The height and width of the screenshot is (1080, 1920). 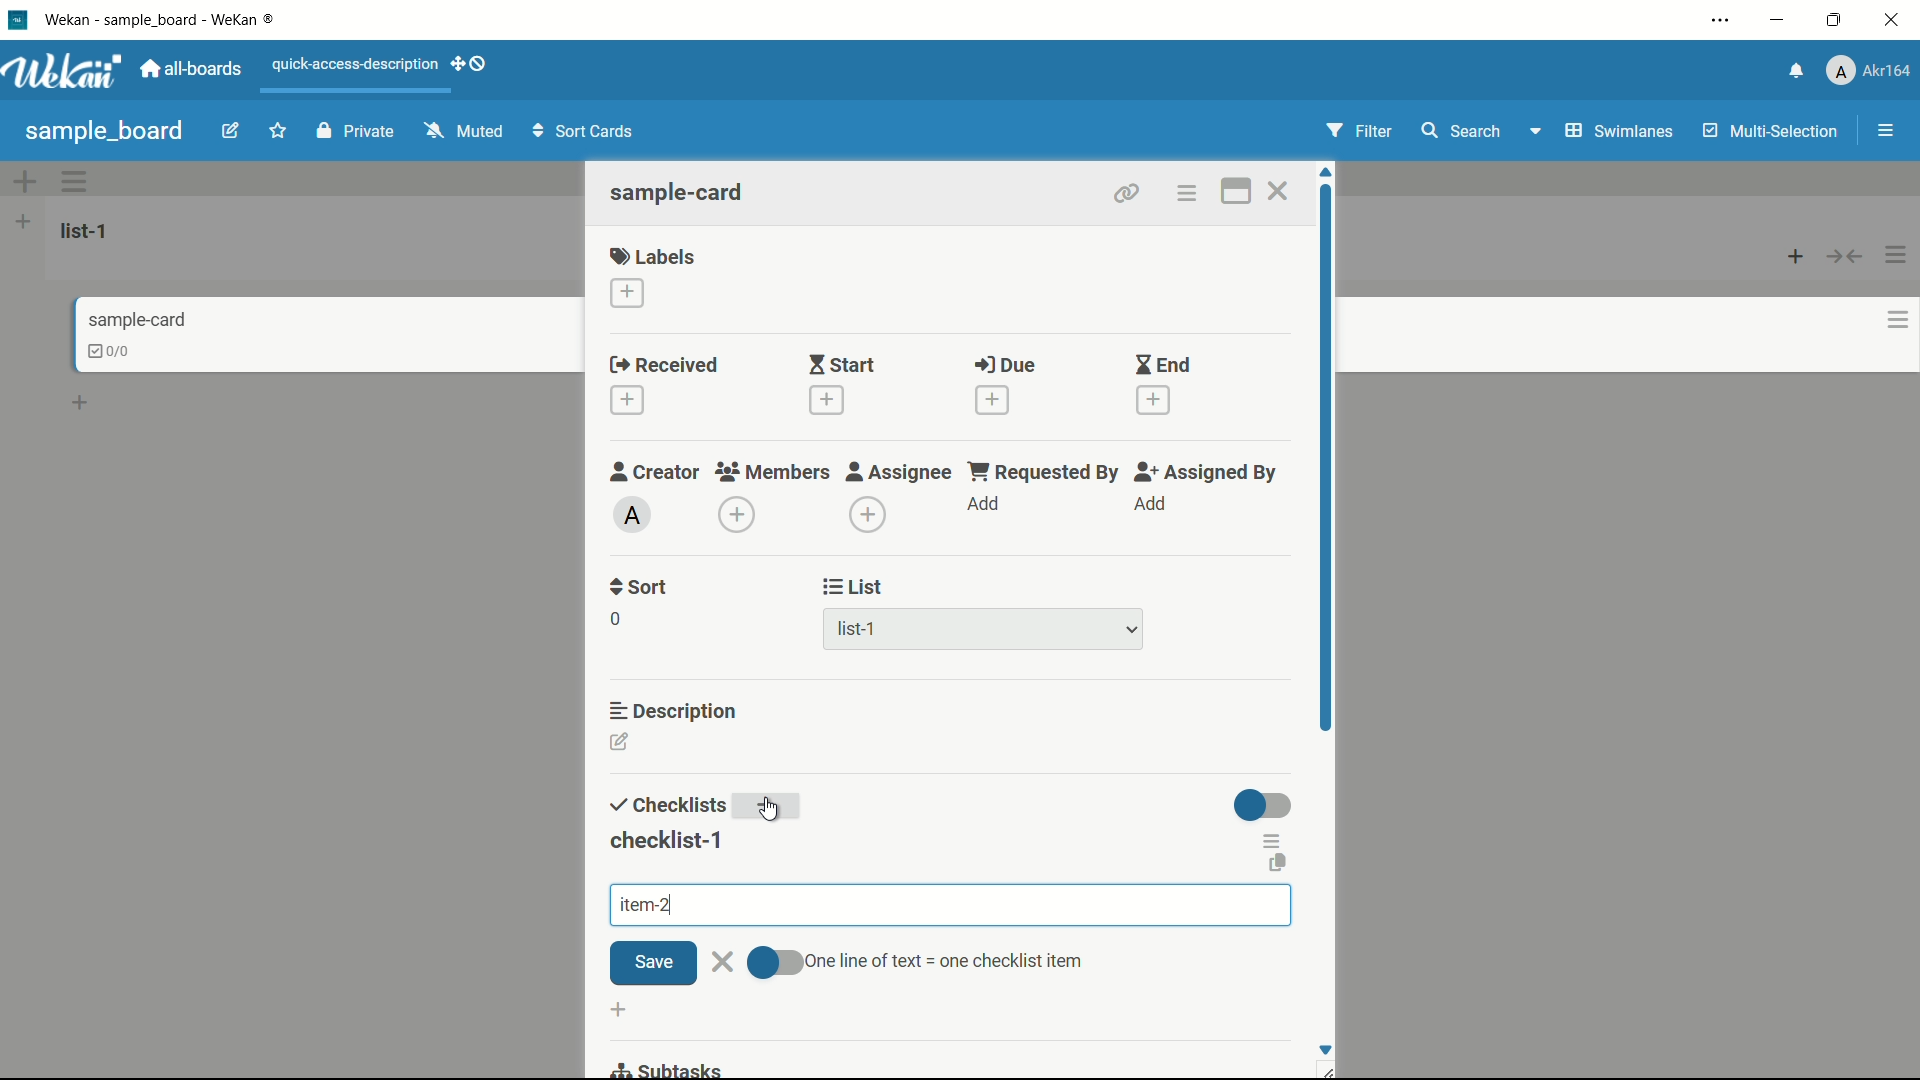 I want to click on close app, so click(x=1896, y=20).